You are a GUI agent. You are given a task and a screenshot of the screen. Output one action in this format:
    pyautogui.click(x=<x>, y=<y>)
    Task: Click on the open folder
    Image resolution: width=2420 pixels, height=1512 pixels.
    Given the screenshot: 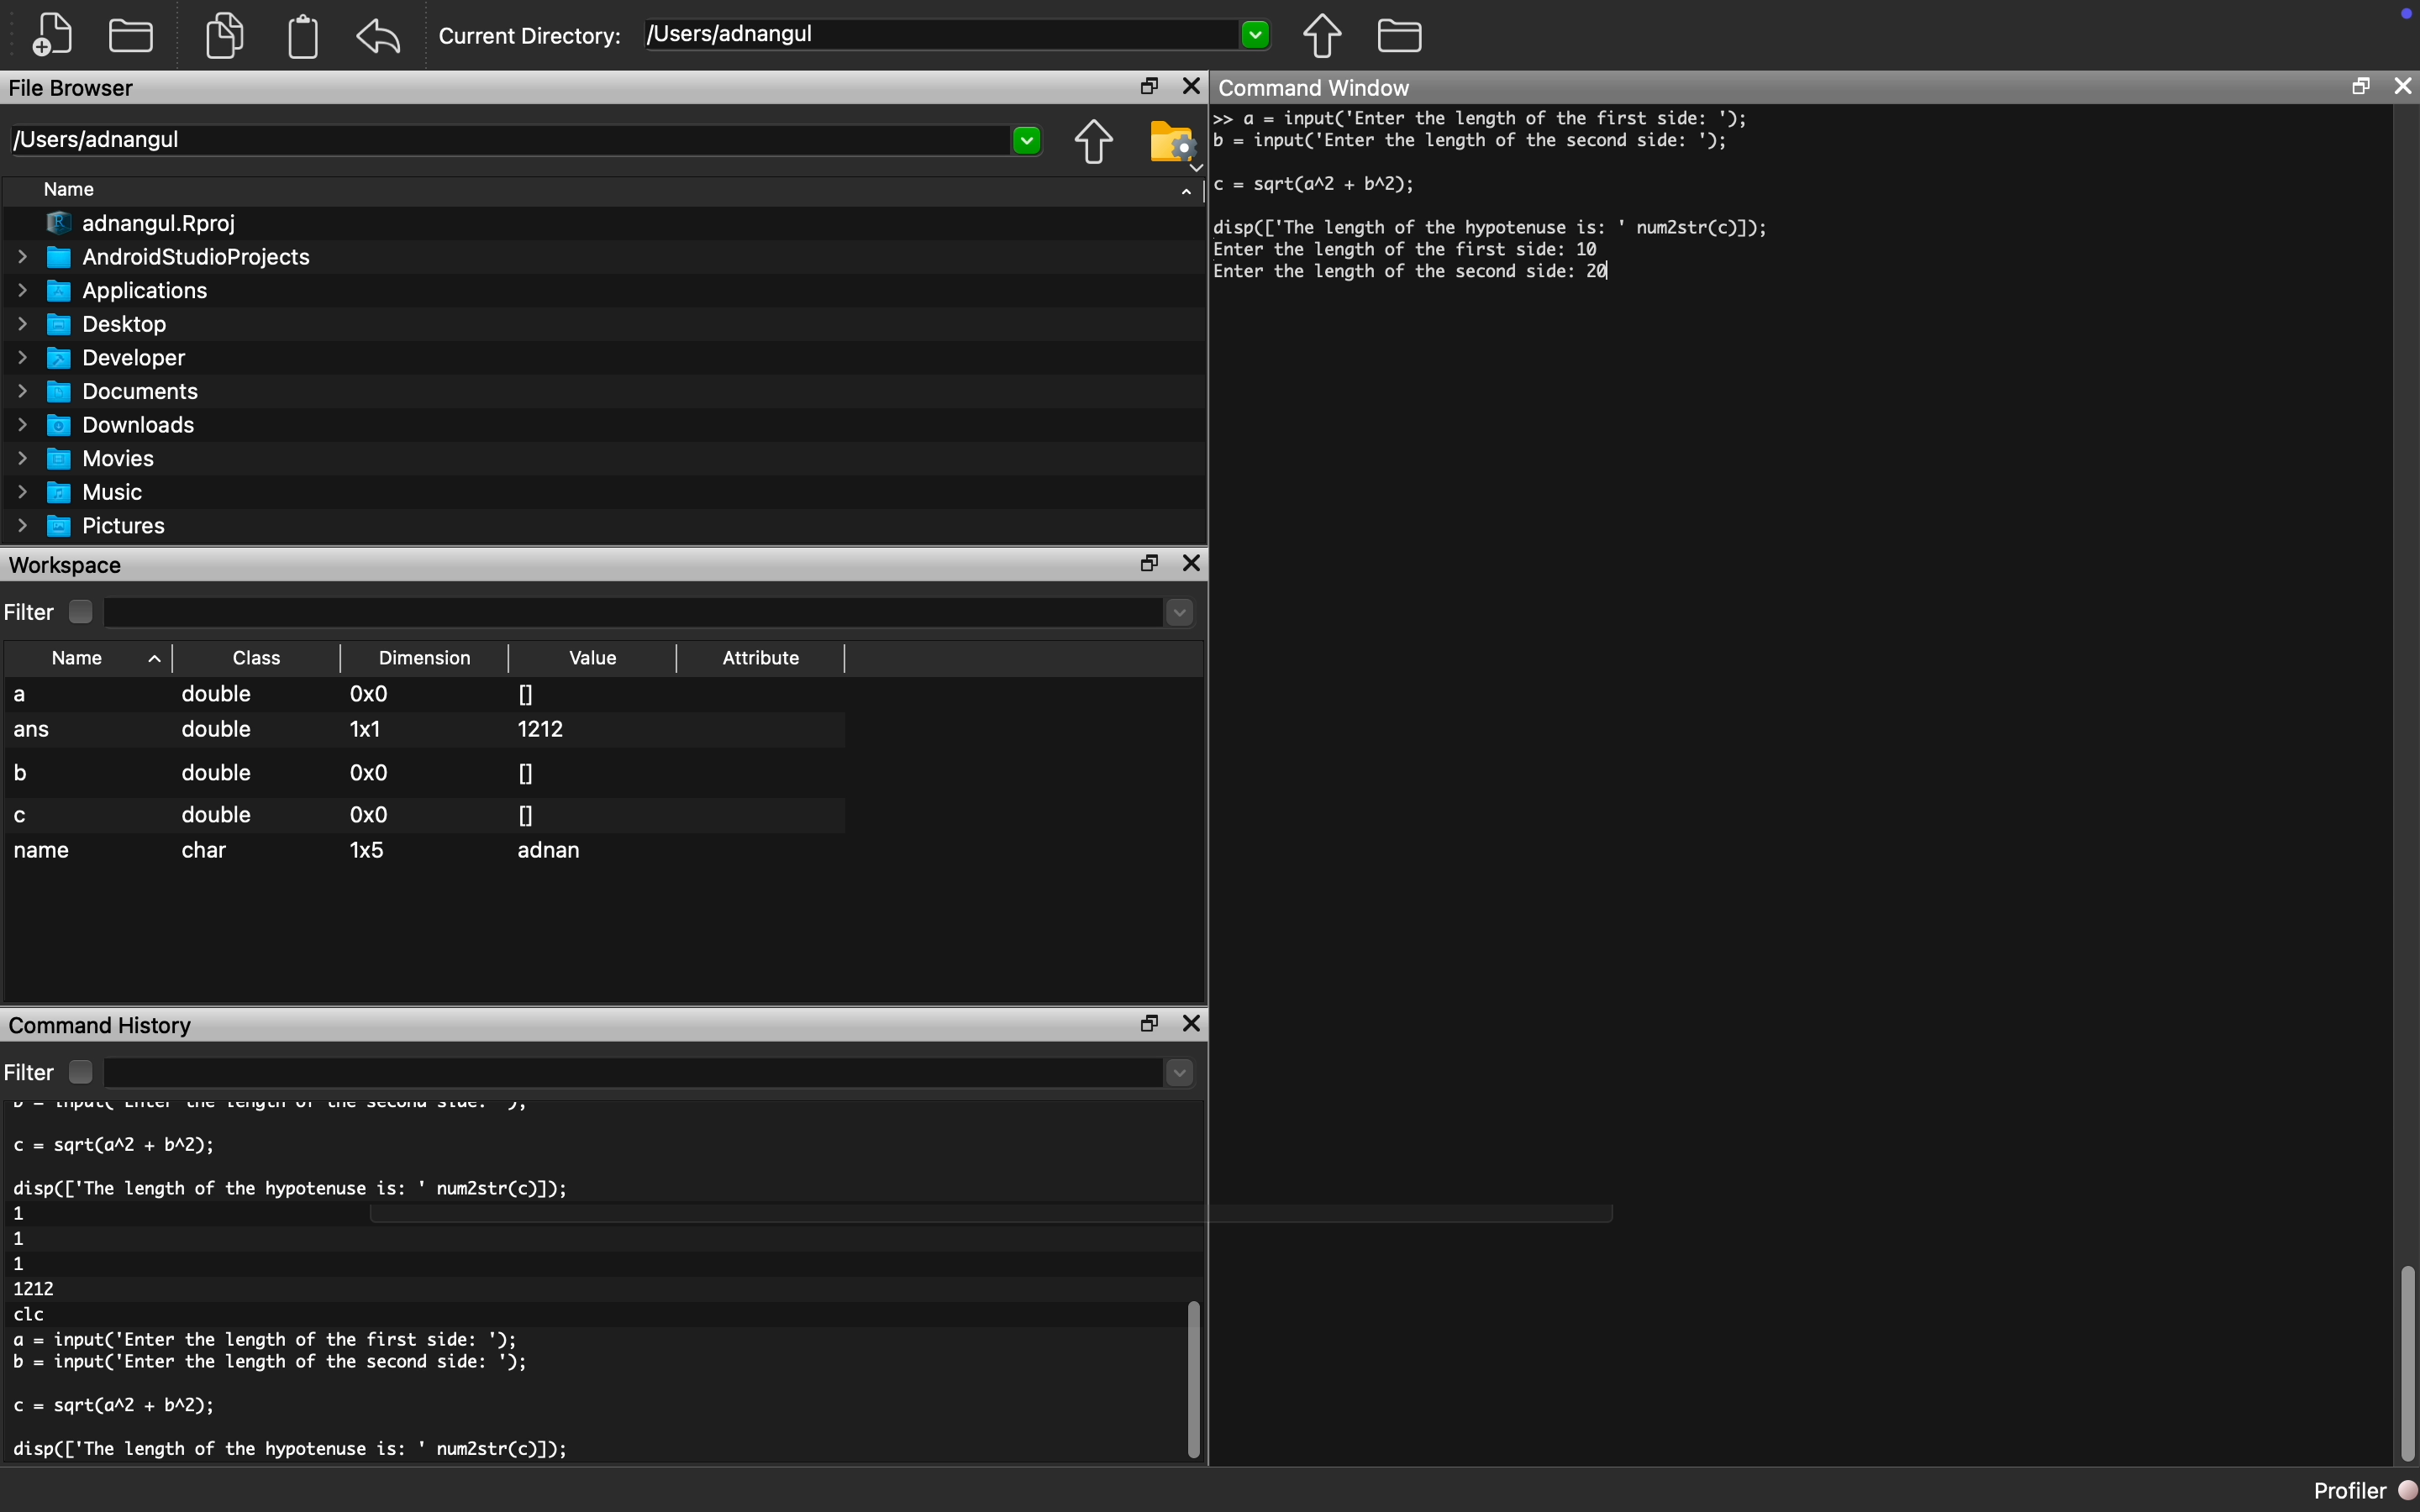 What is the action you would take?
    pyautogui.click(x=134, y=33)
    